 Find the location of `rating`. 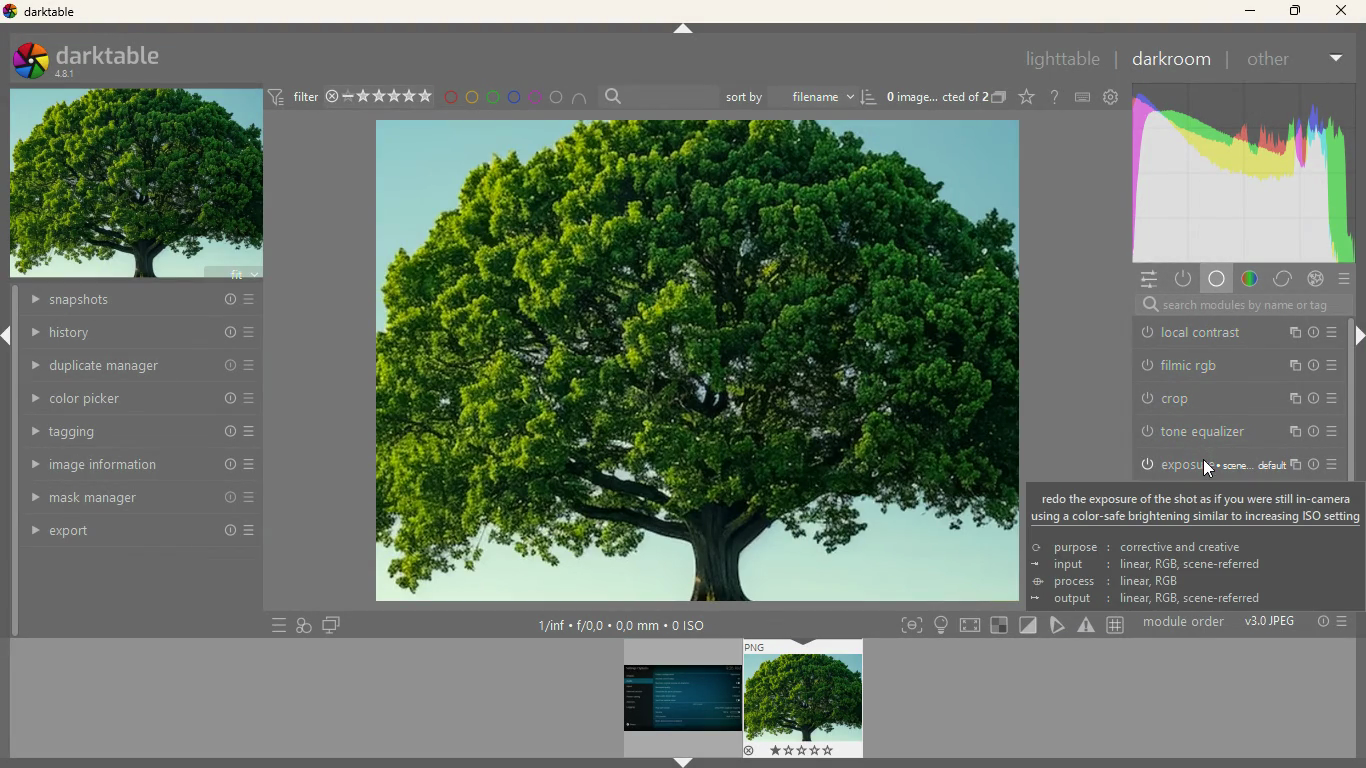

rating is located at coordinates (388, 96).